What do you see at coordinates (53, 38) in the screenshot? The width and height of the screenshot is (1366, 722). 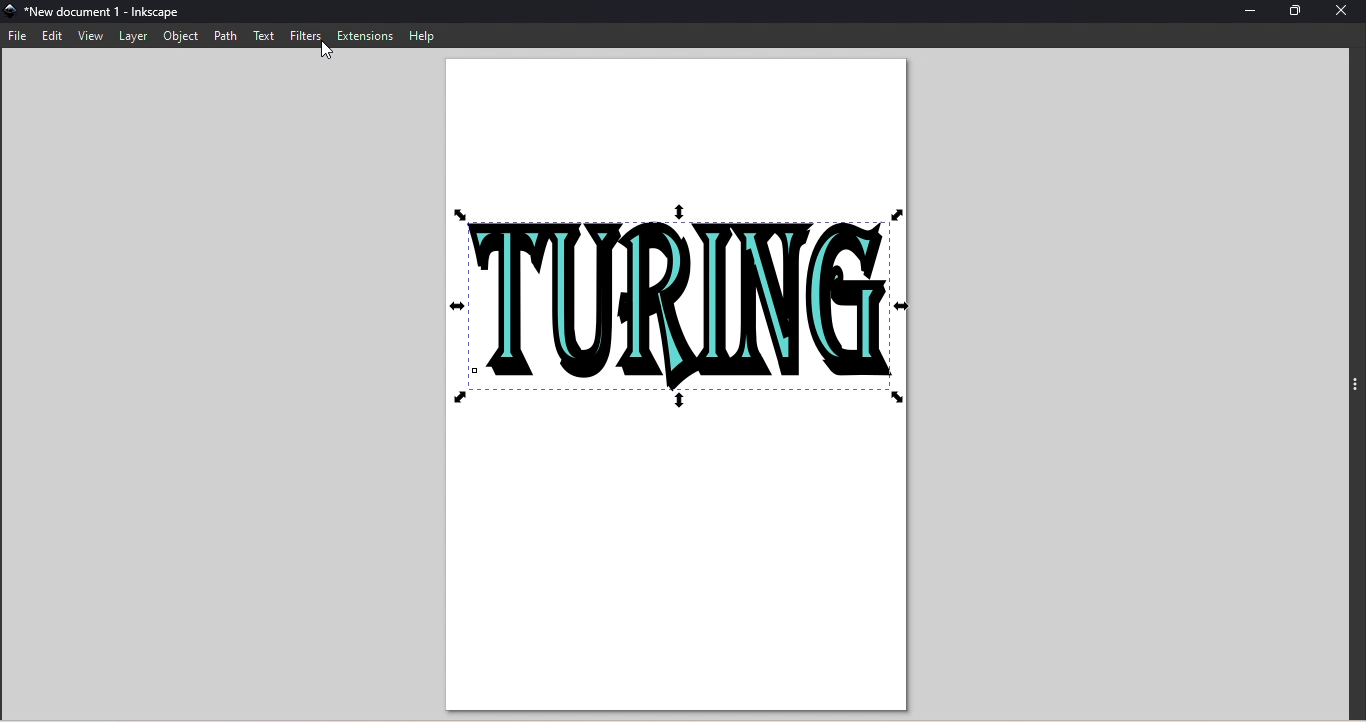 I see `Edit` at bounding box center [53, 38].